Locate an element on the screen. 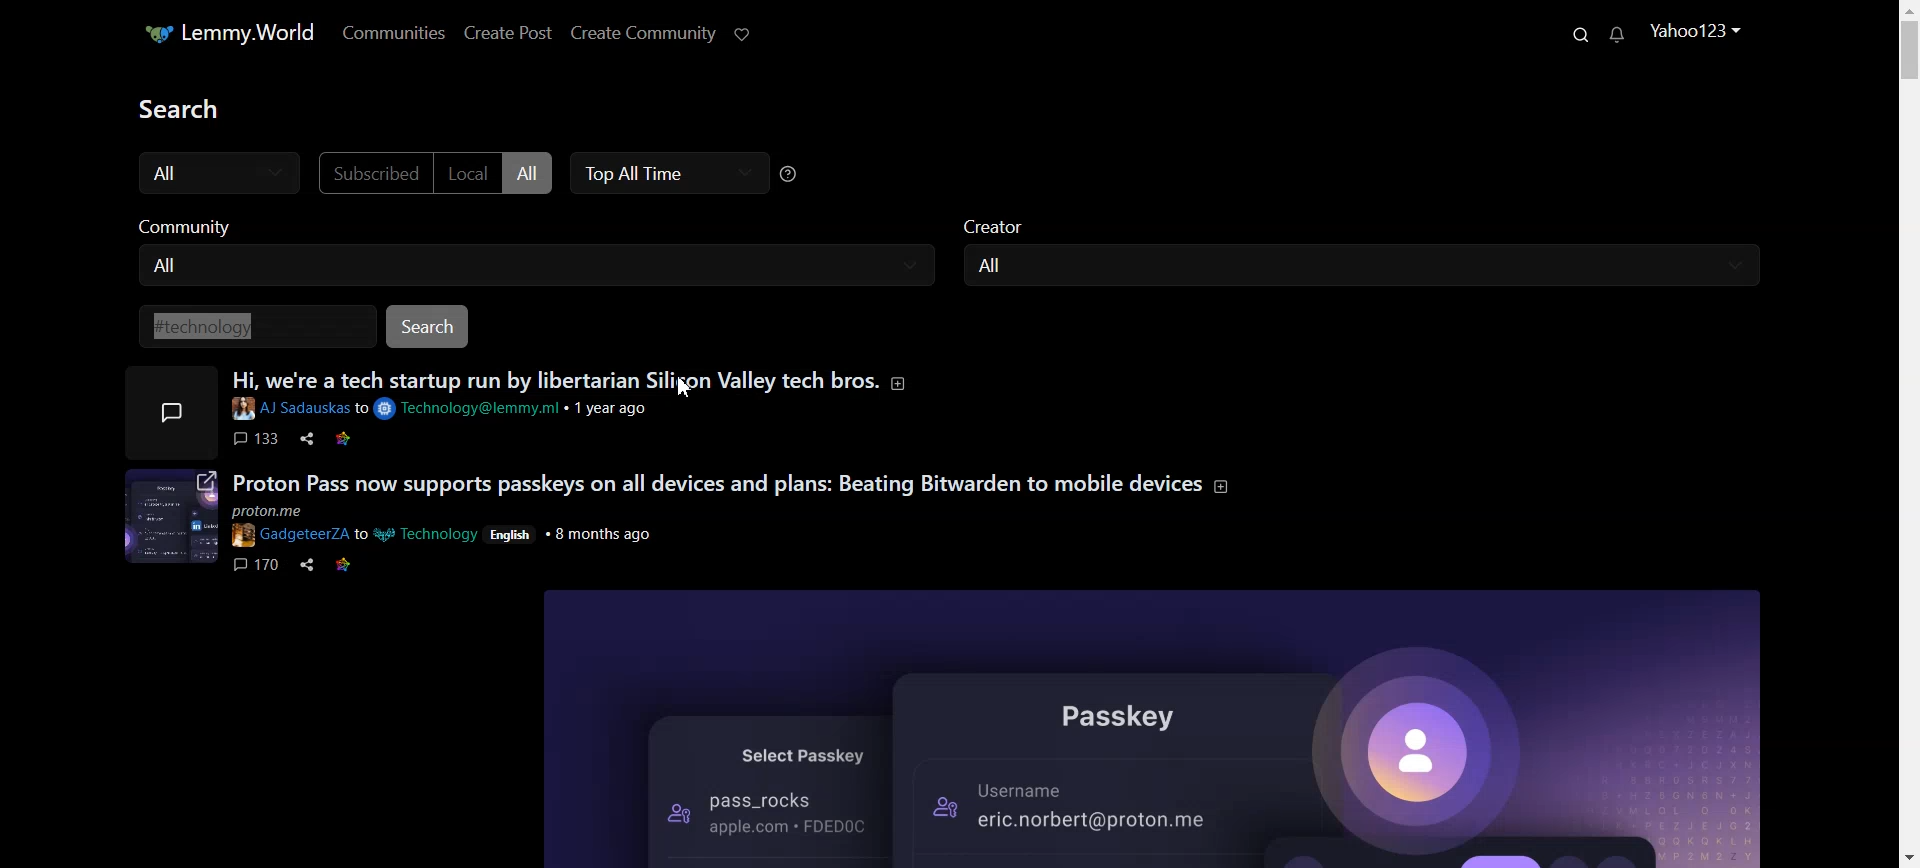 The image size is (1920, 868). share is located at coordinates (310, 565).